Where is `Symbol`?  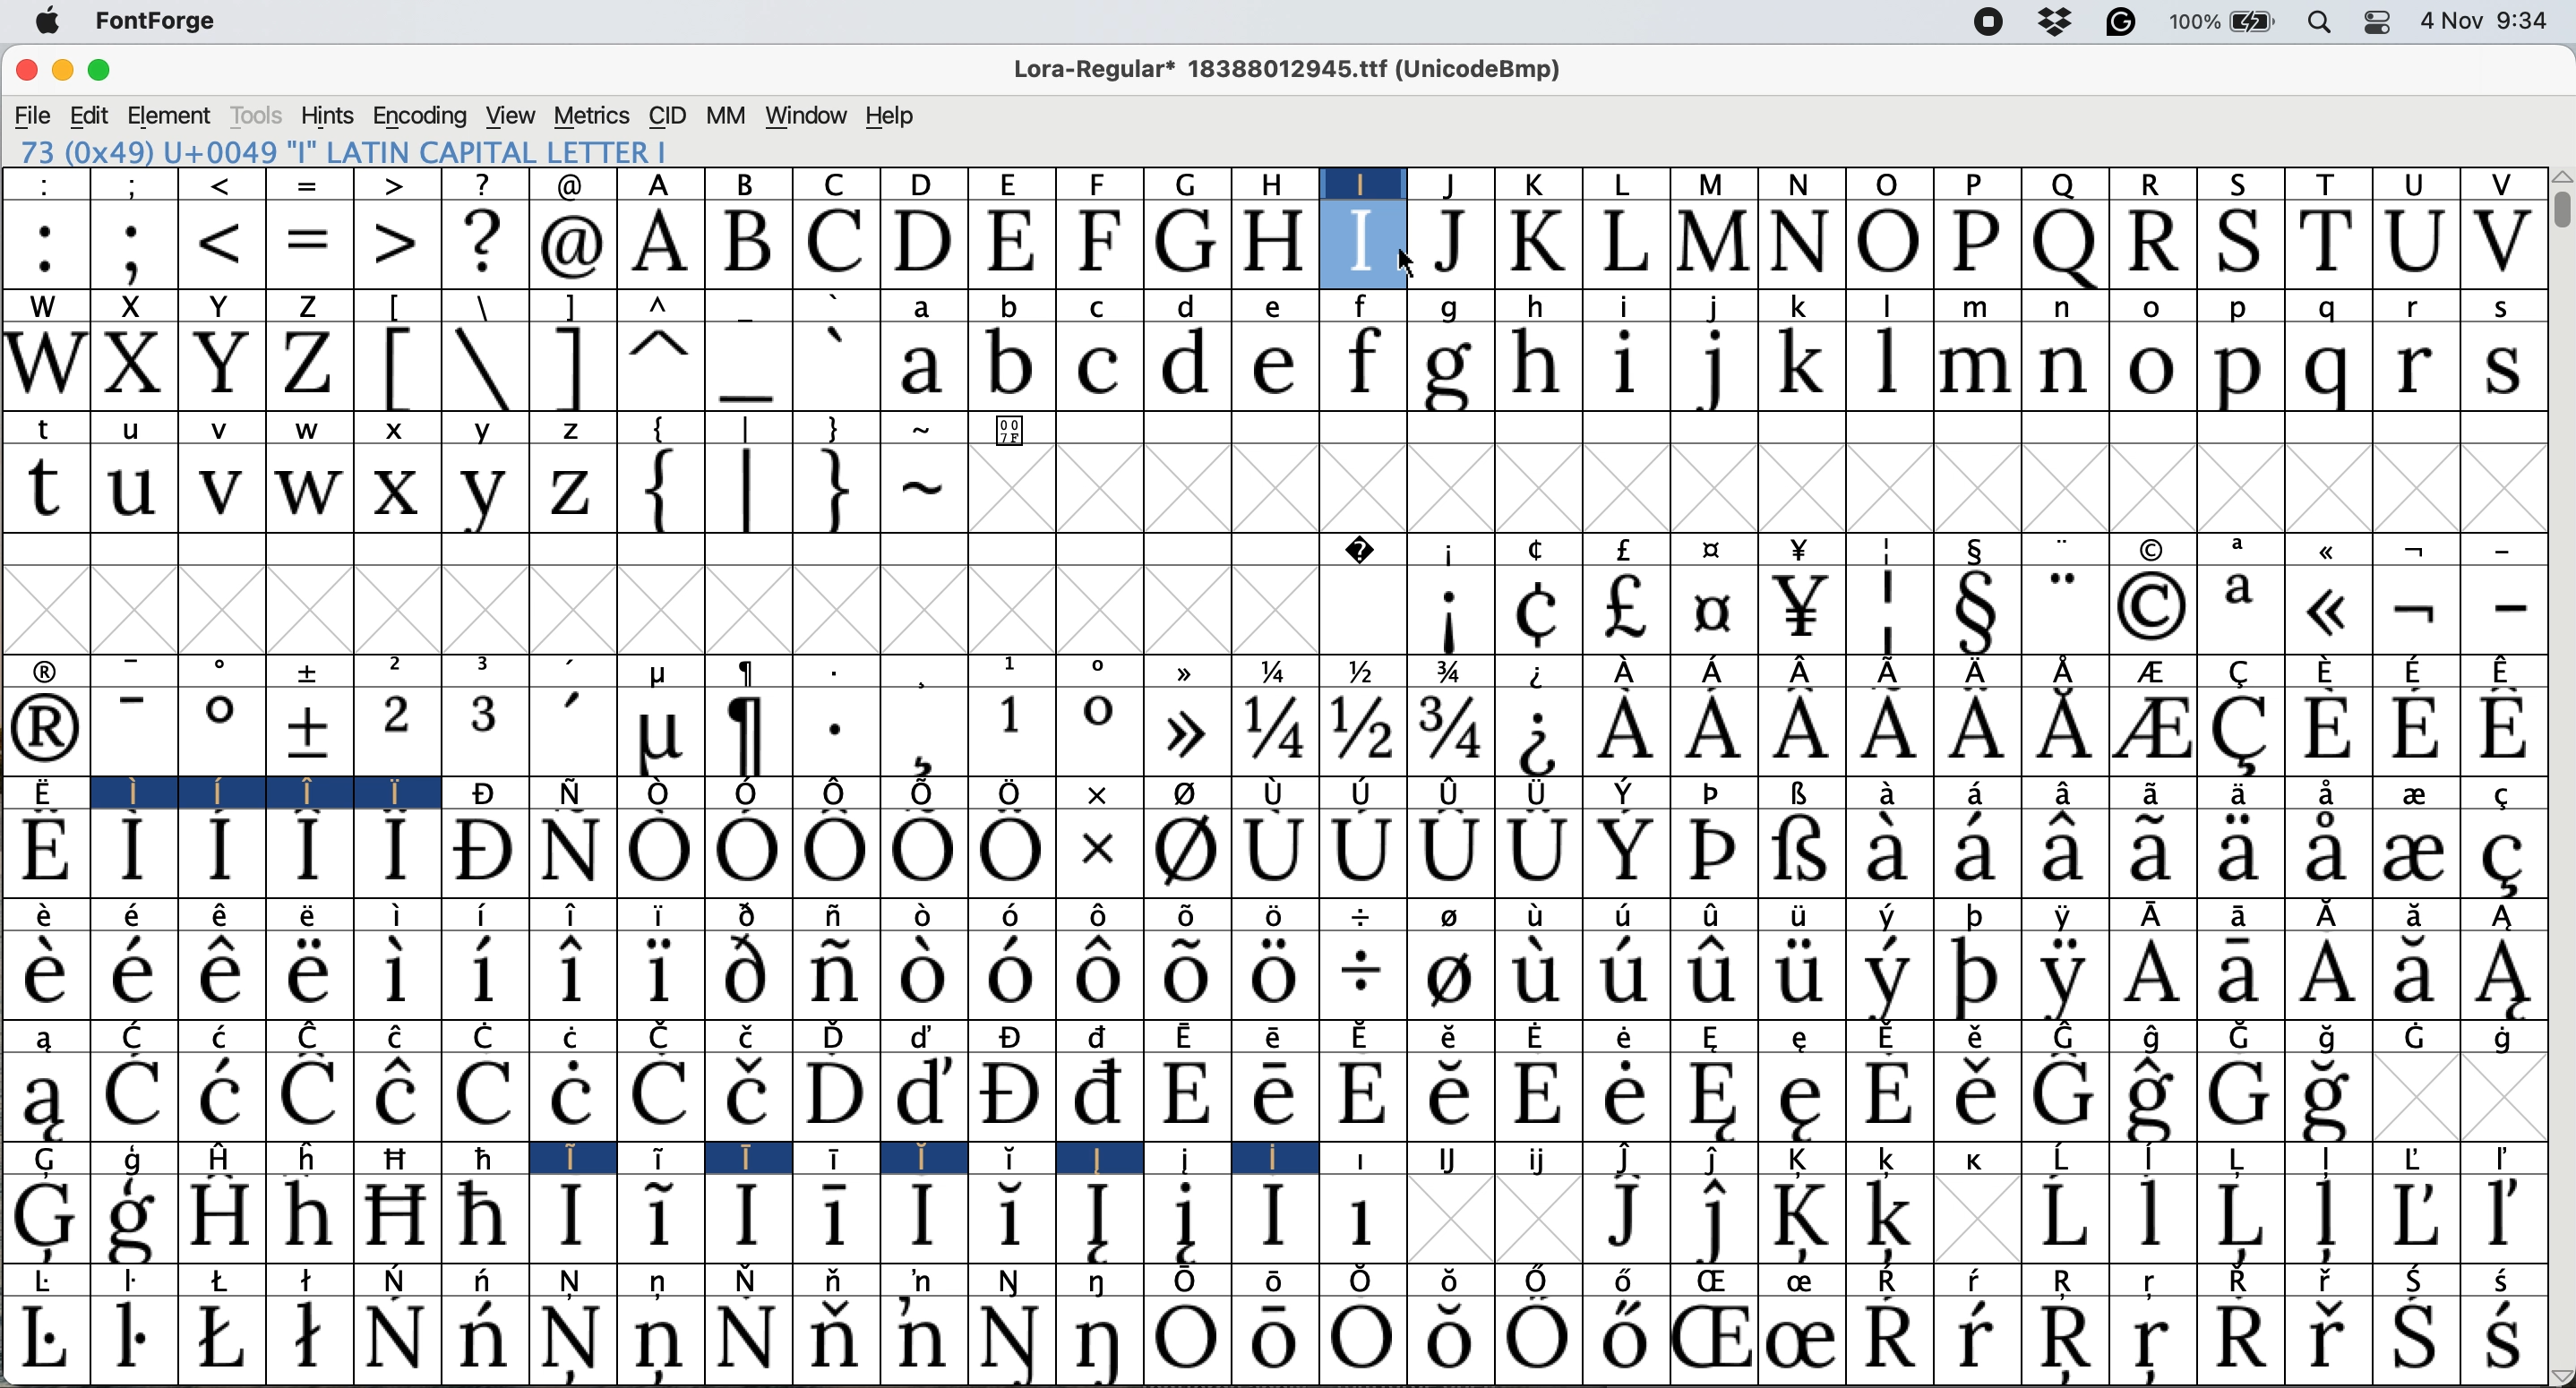 Symbol is located at coordinates (395, 1216).